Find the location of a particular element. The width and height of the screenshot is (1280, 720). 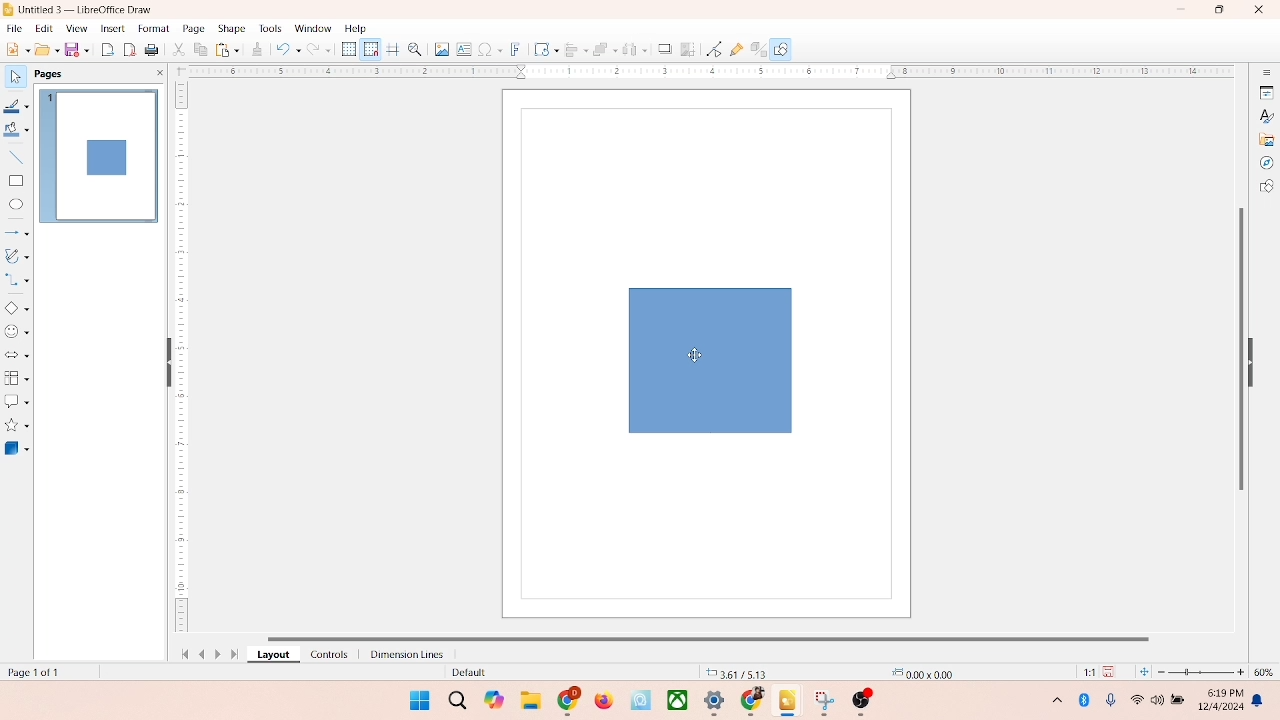

vertical scroll bar is located at coordinates (1239, 347).